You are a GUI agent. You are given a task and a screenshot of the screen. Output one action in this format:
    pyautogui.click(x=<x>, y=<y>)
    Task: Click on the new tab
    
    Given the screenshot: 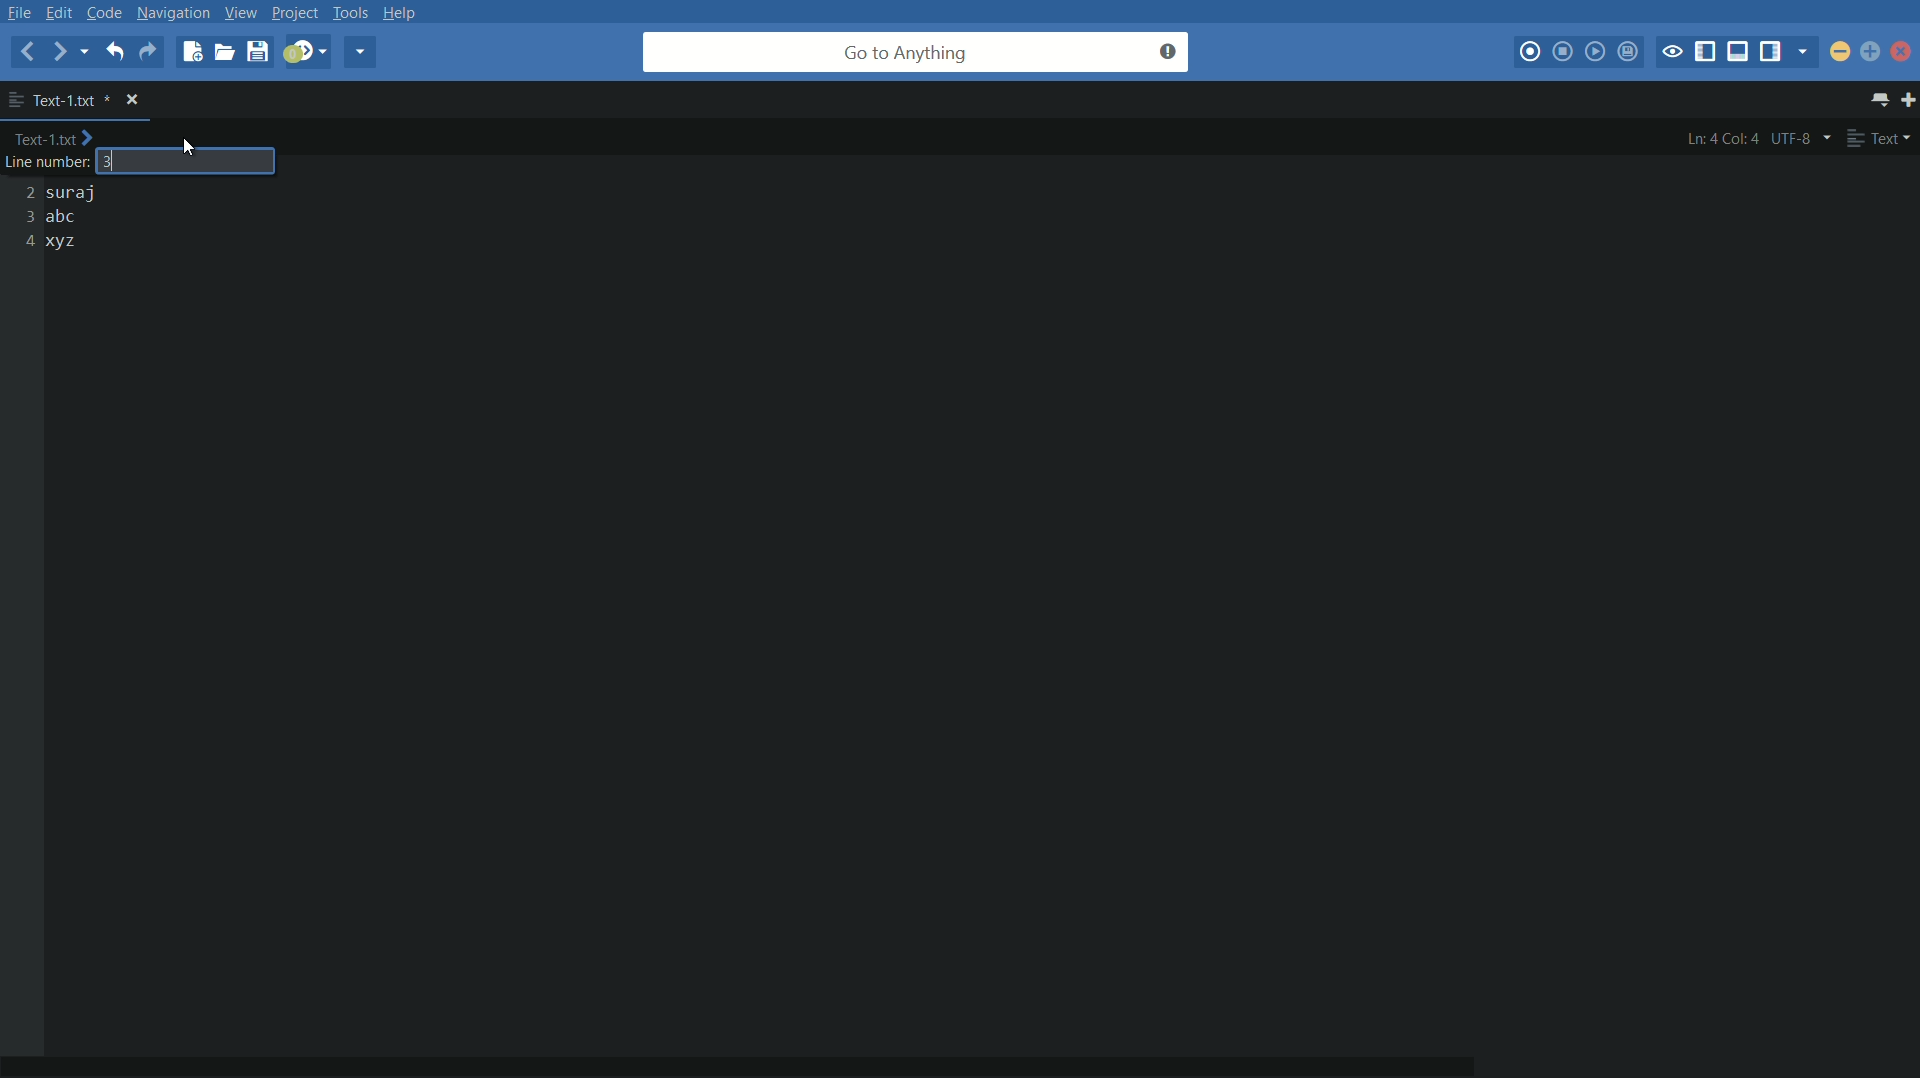 What is the action you would take?
    pyautogui.click(x=1908, y=102)
    